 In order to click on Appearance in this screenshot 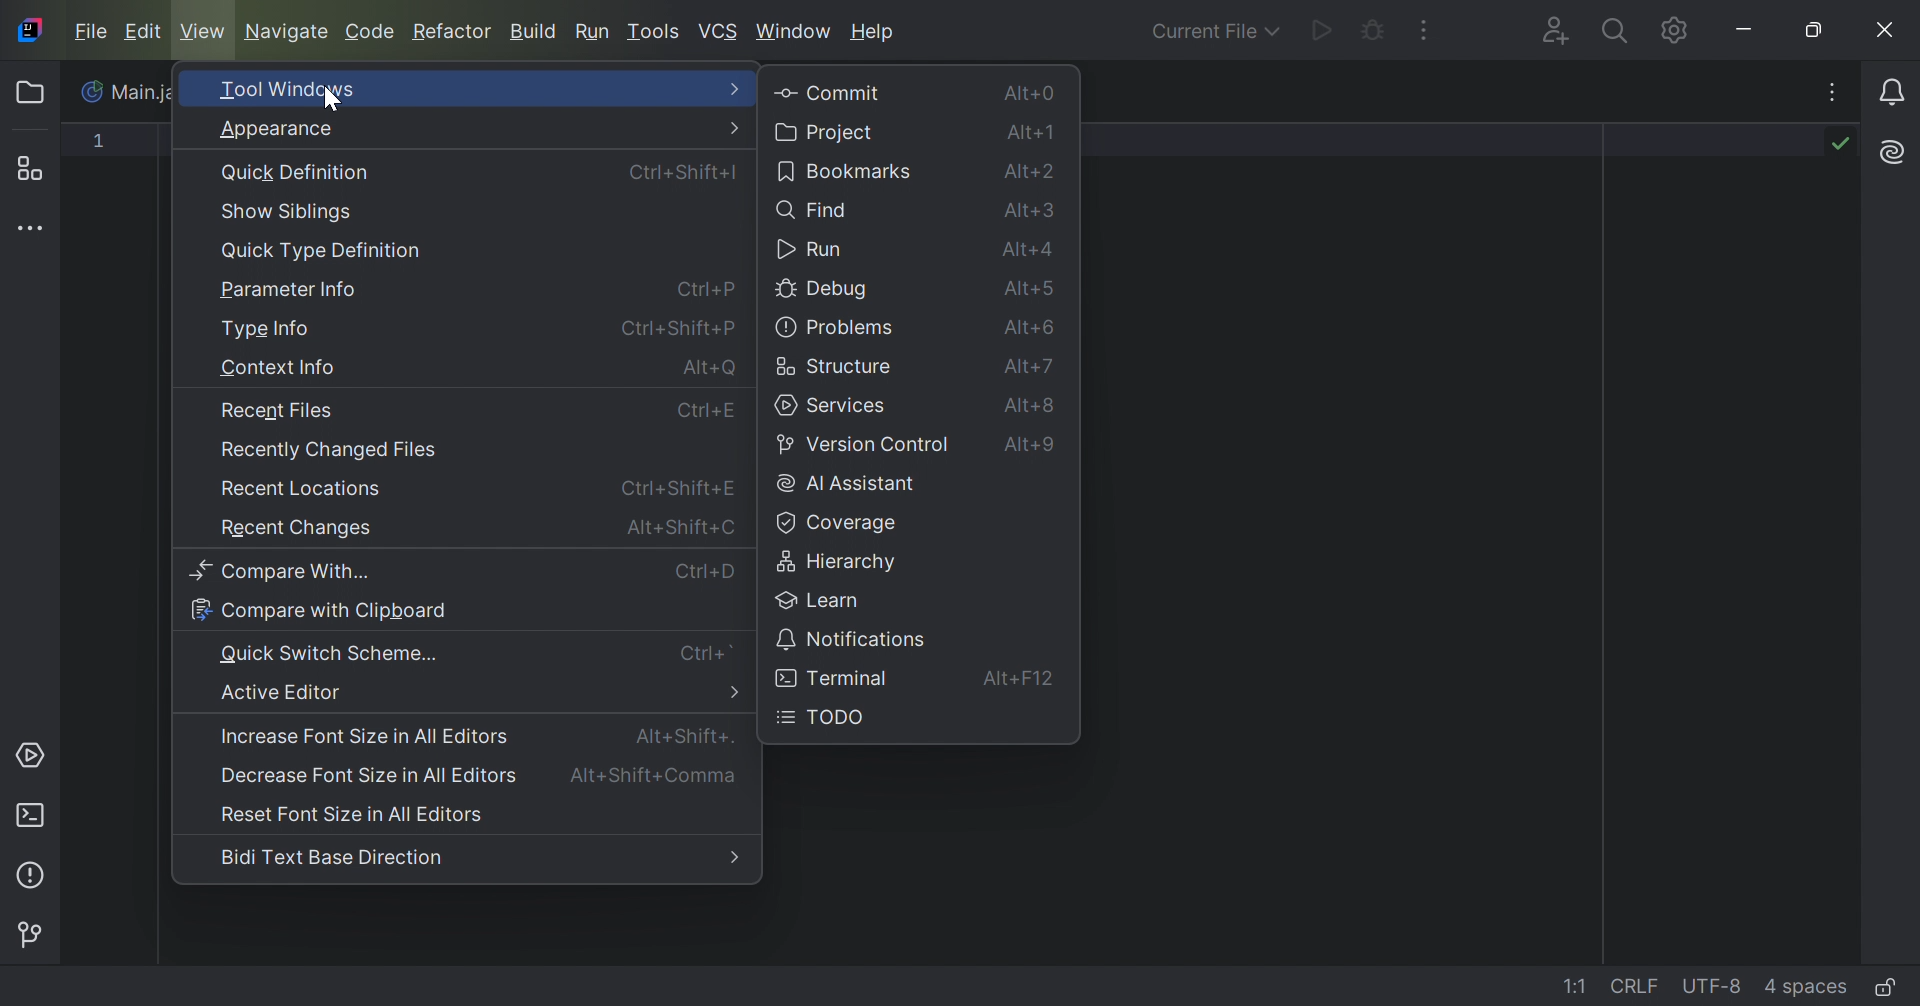, I will do `click(273, 130)`.